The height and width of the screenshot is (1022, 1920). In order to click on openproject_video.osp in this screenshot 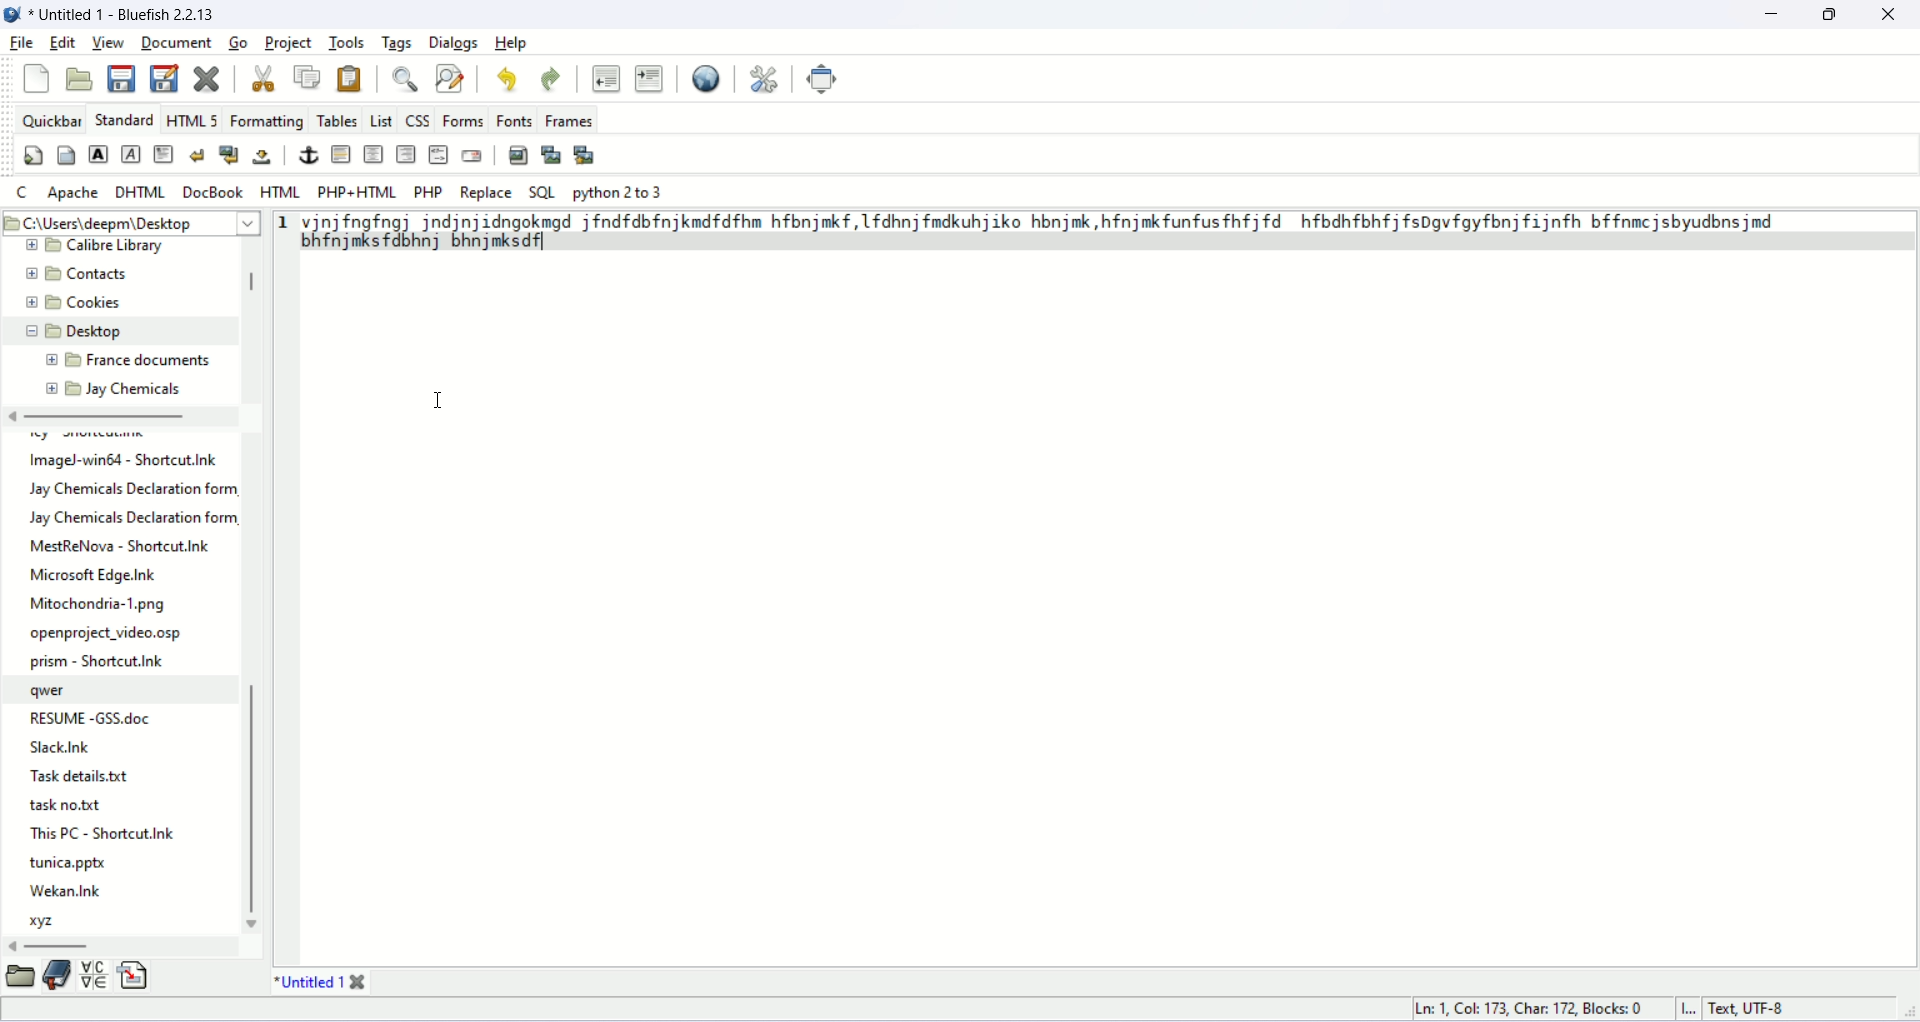, I will do `click(109, 634)`.